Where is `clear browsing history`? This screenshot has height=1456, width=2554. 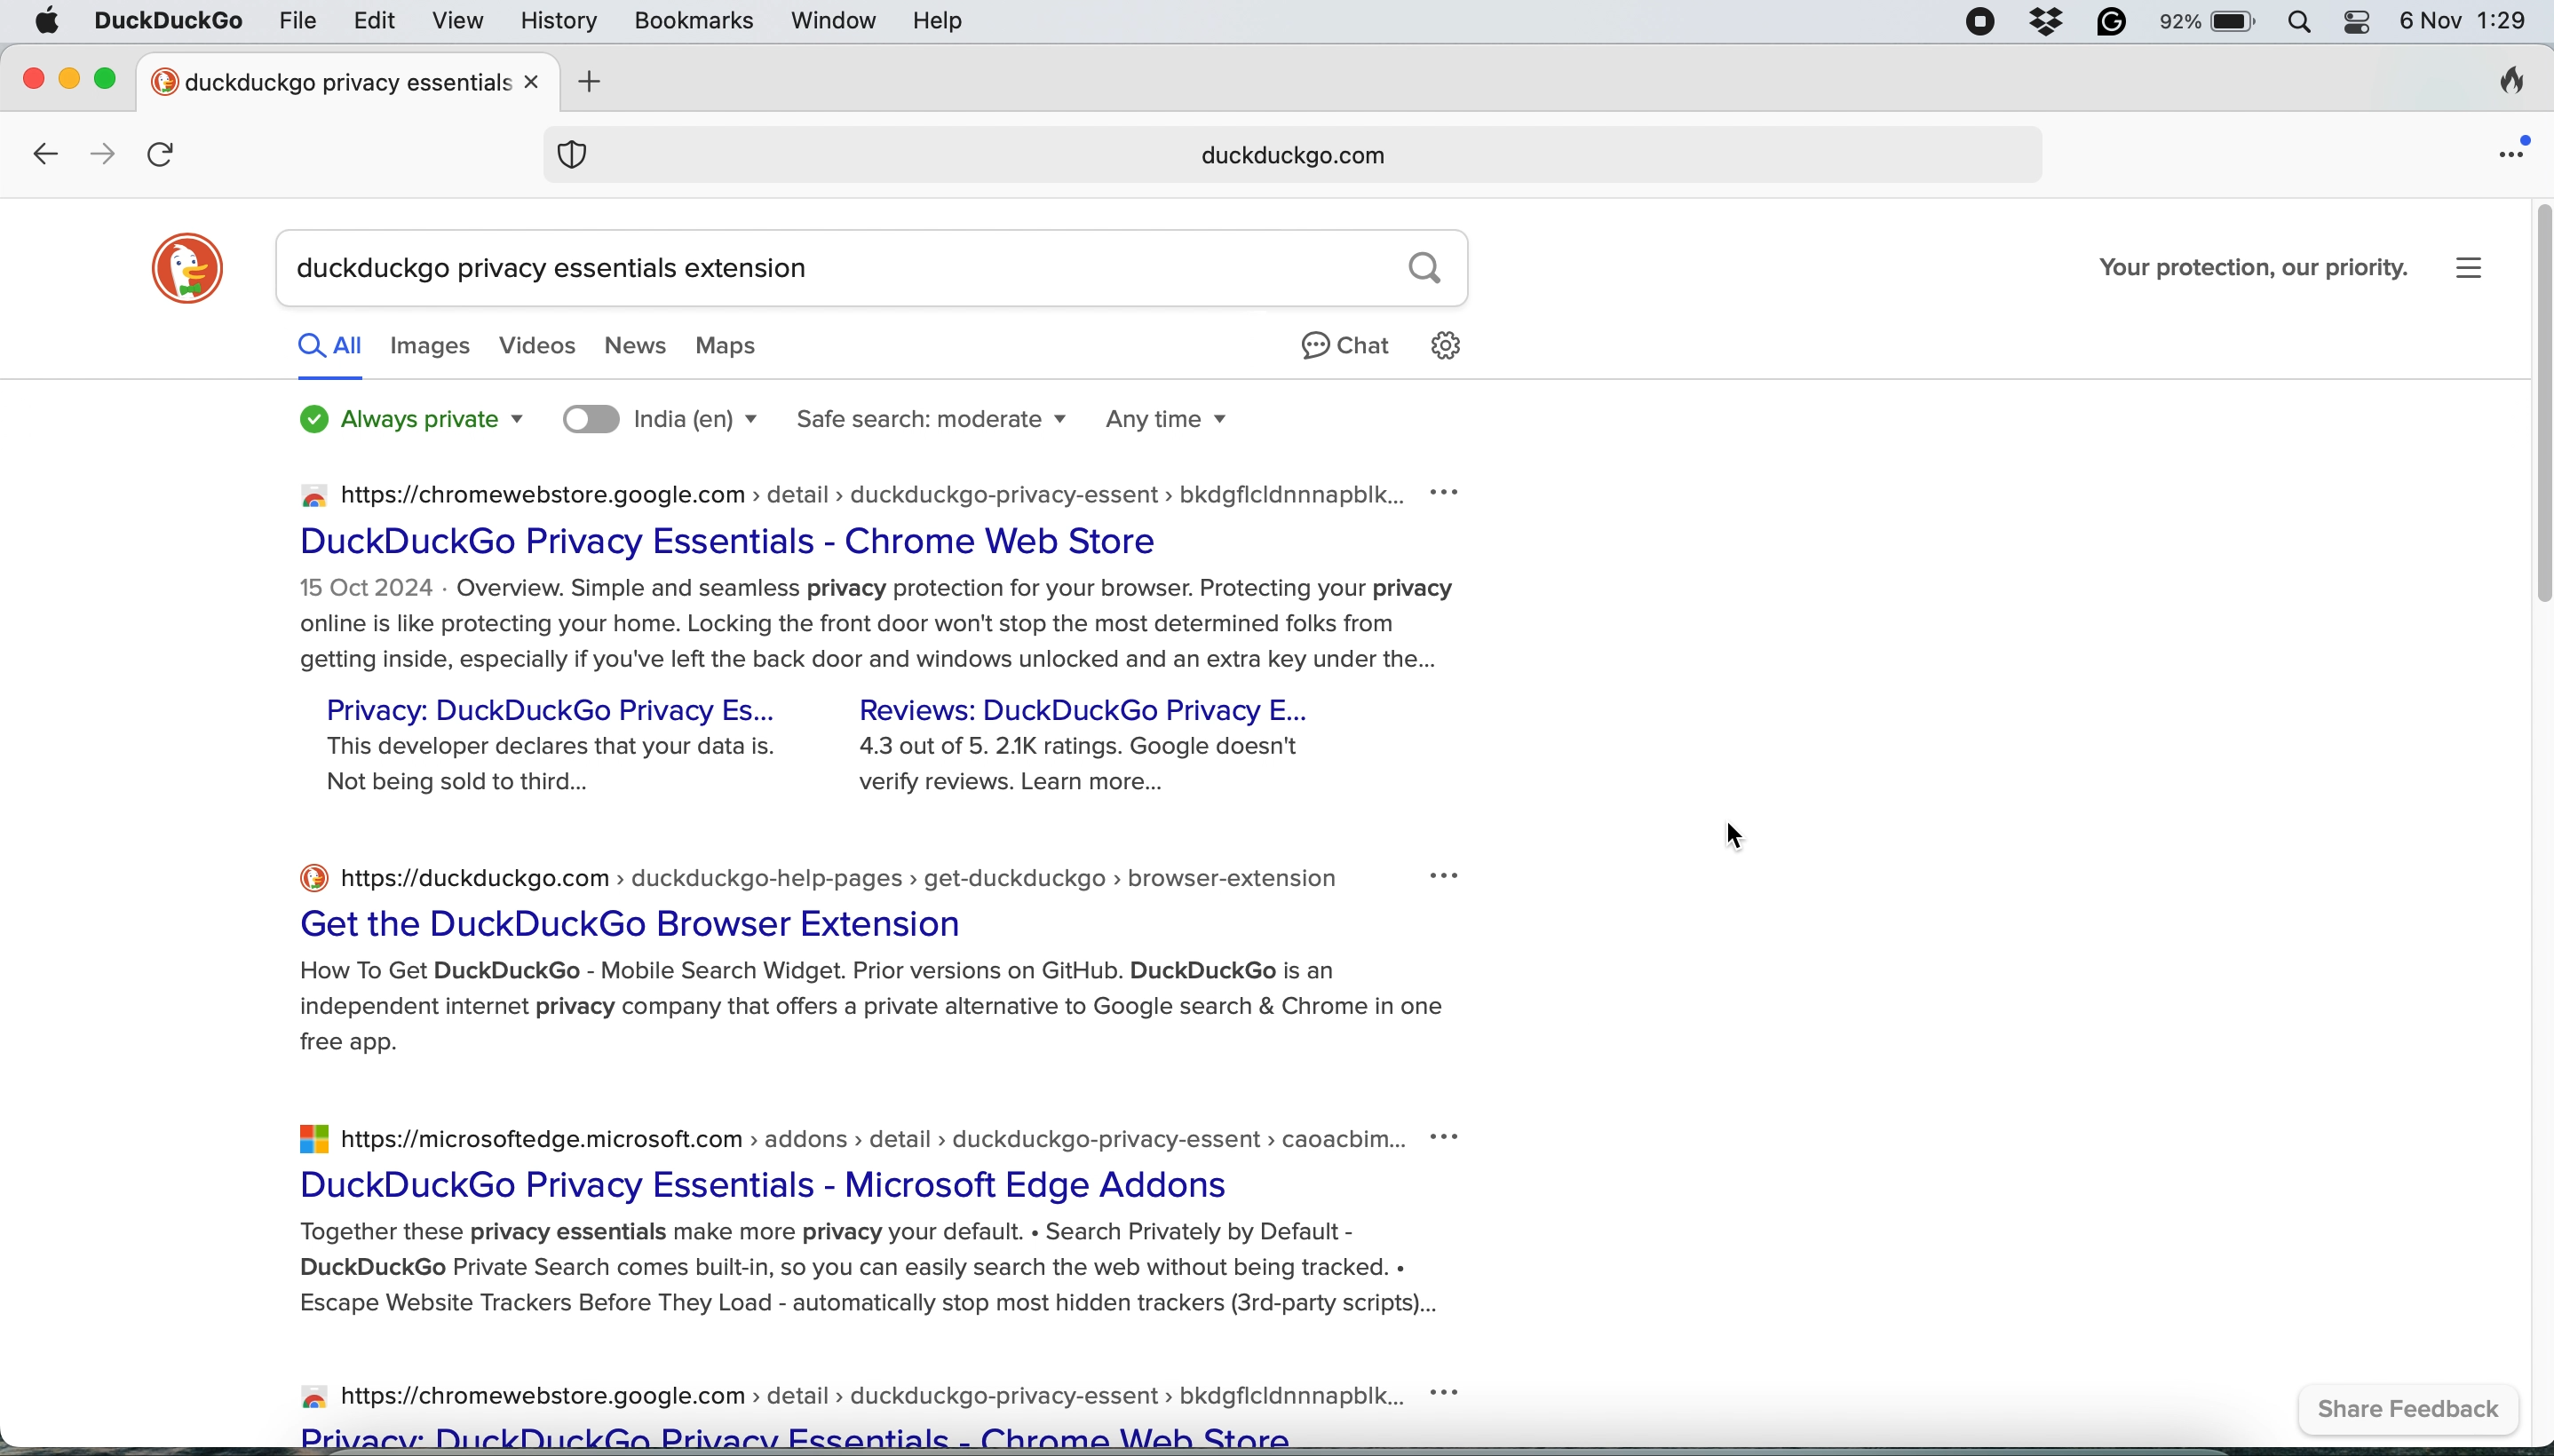
clear browsing history is located at coordinates (2513, 78).